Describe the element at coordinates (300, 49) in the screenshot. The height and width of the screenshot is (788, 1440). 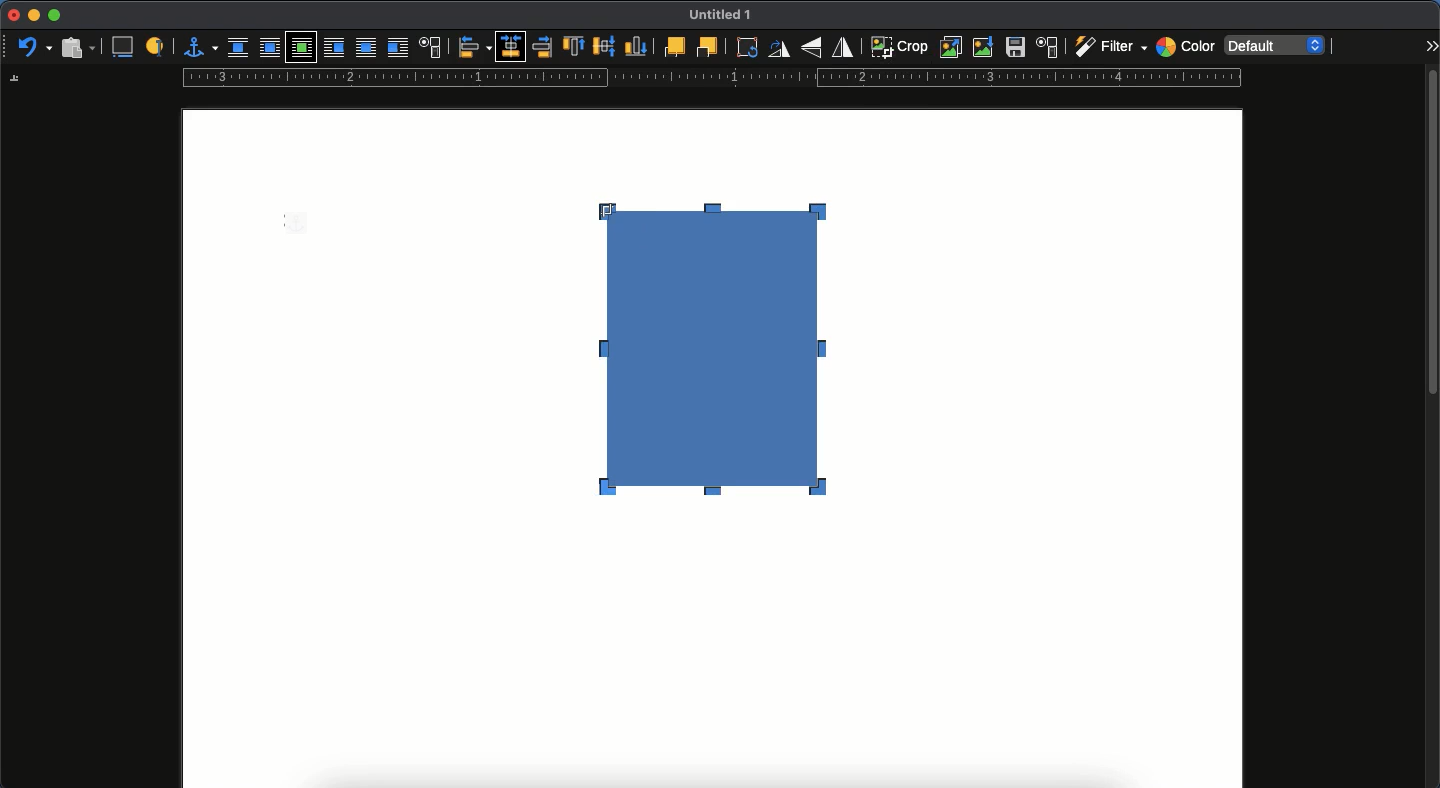
I see `optimal` at that location.